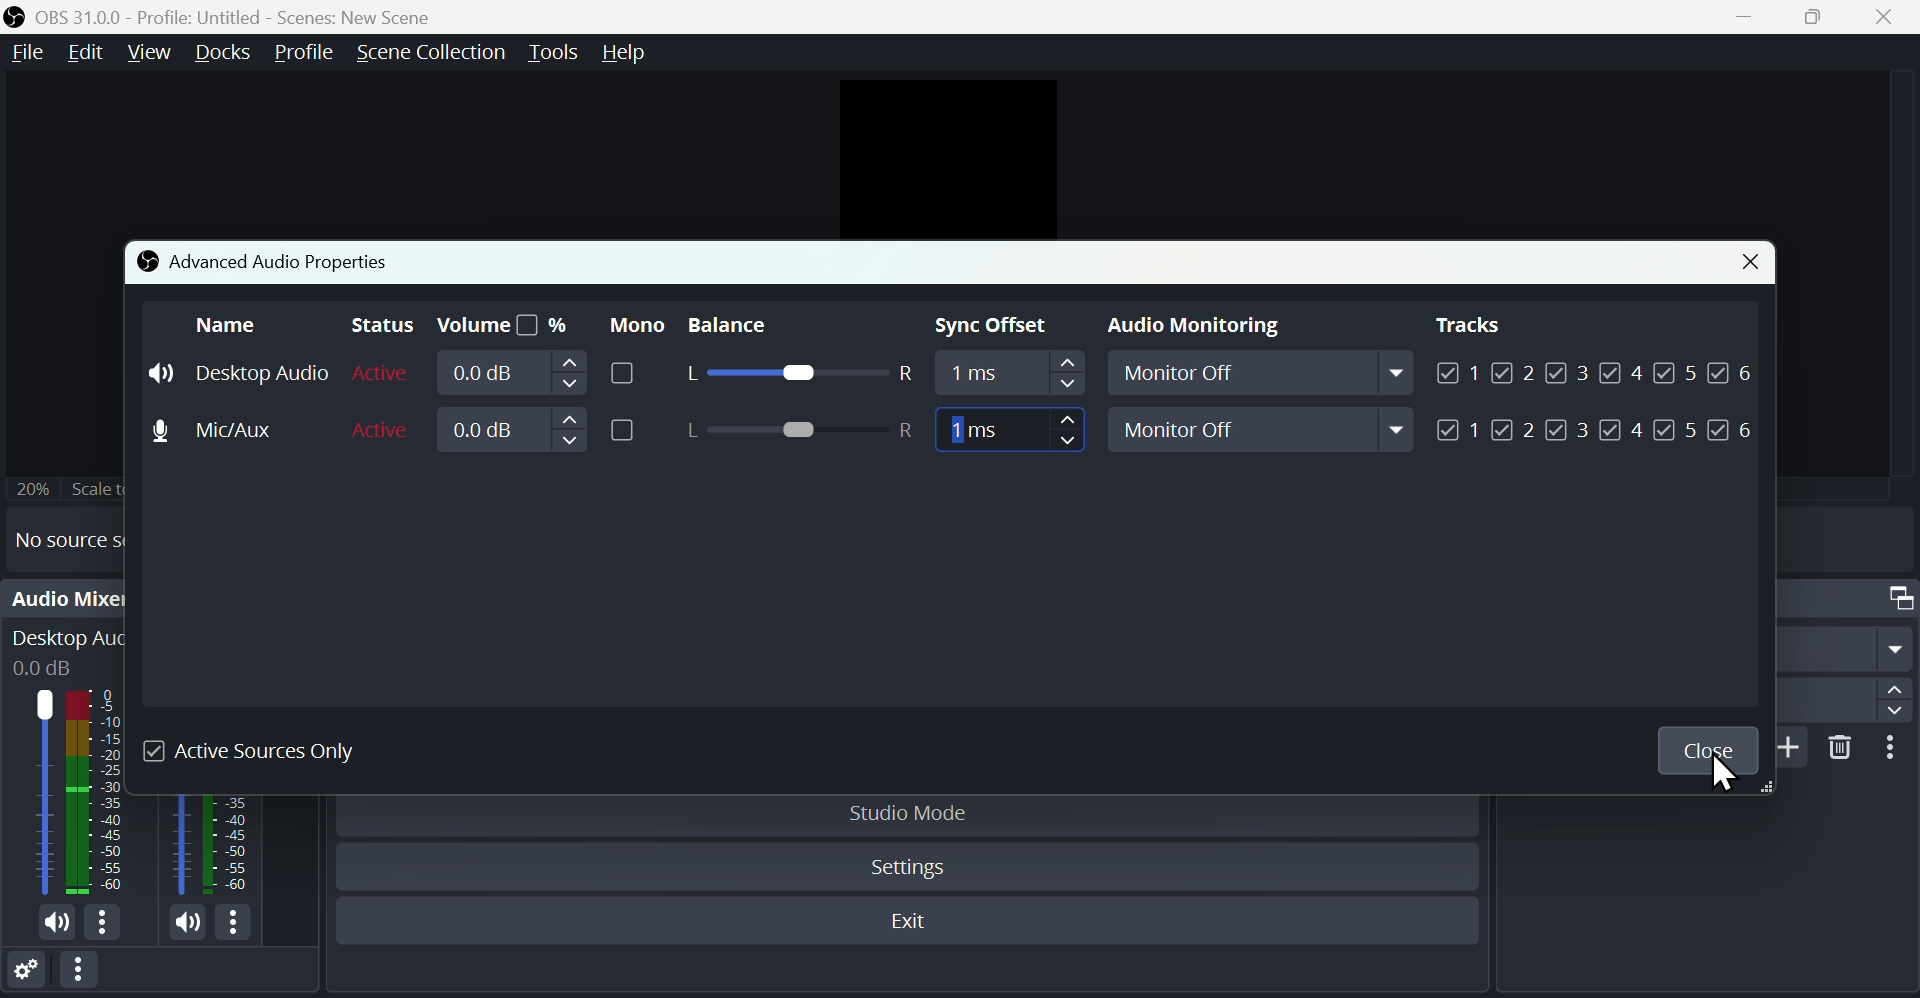 This screenshot has width=1920, height=998. Describe the element at coordinates (82, 977) in the screenshot. I see `More options` at that location.